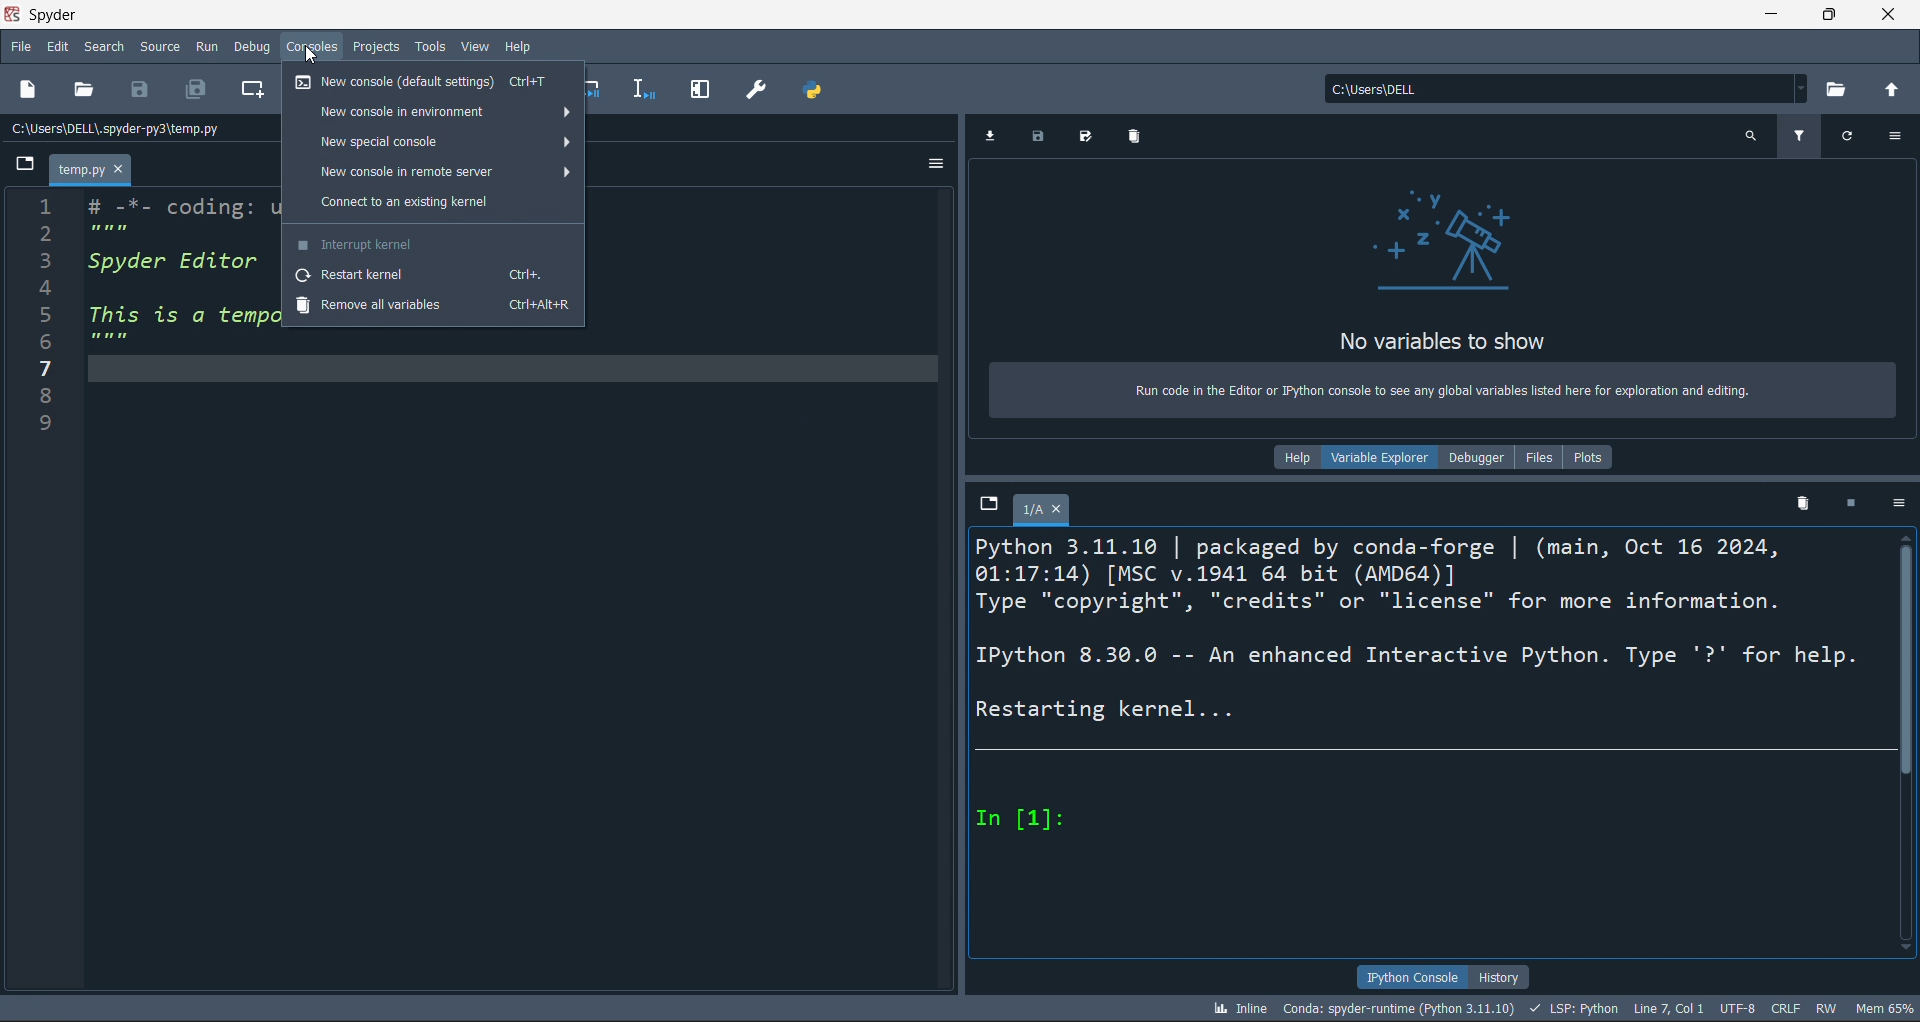 Image resolution: width=1920 pixels, height=1022 pixels. Describe the element at coordinates (431, 139) in the screenshot. I see `new special console` at that location.